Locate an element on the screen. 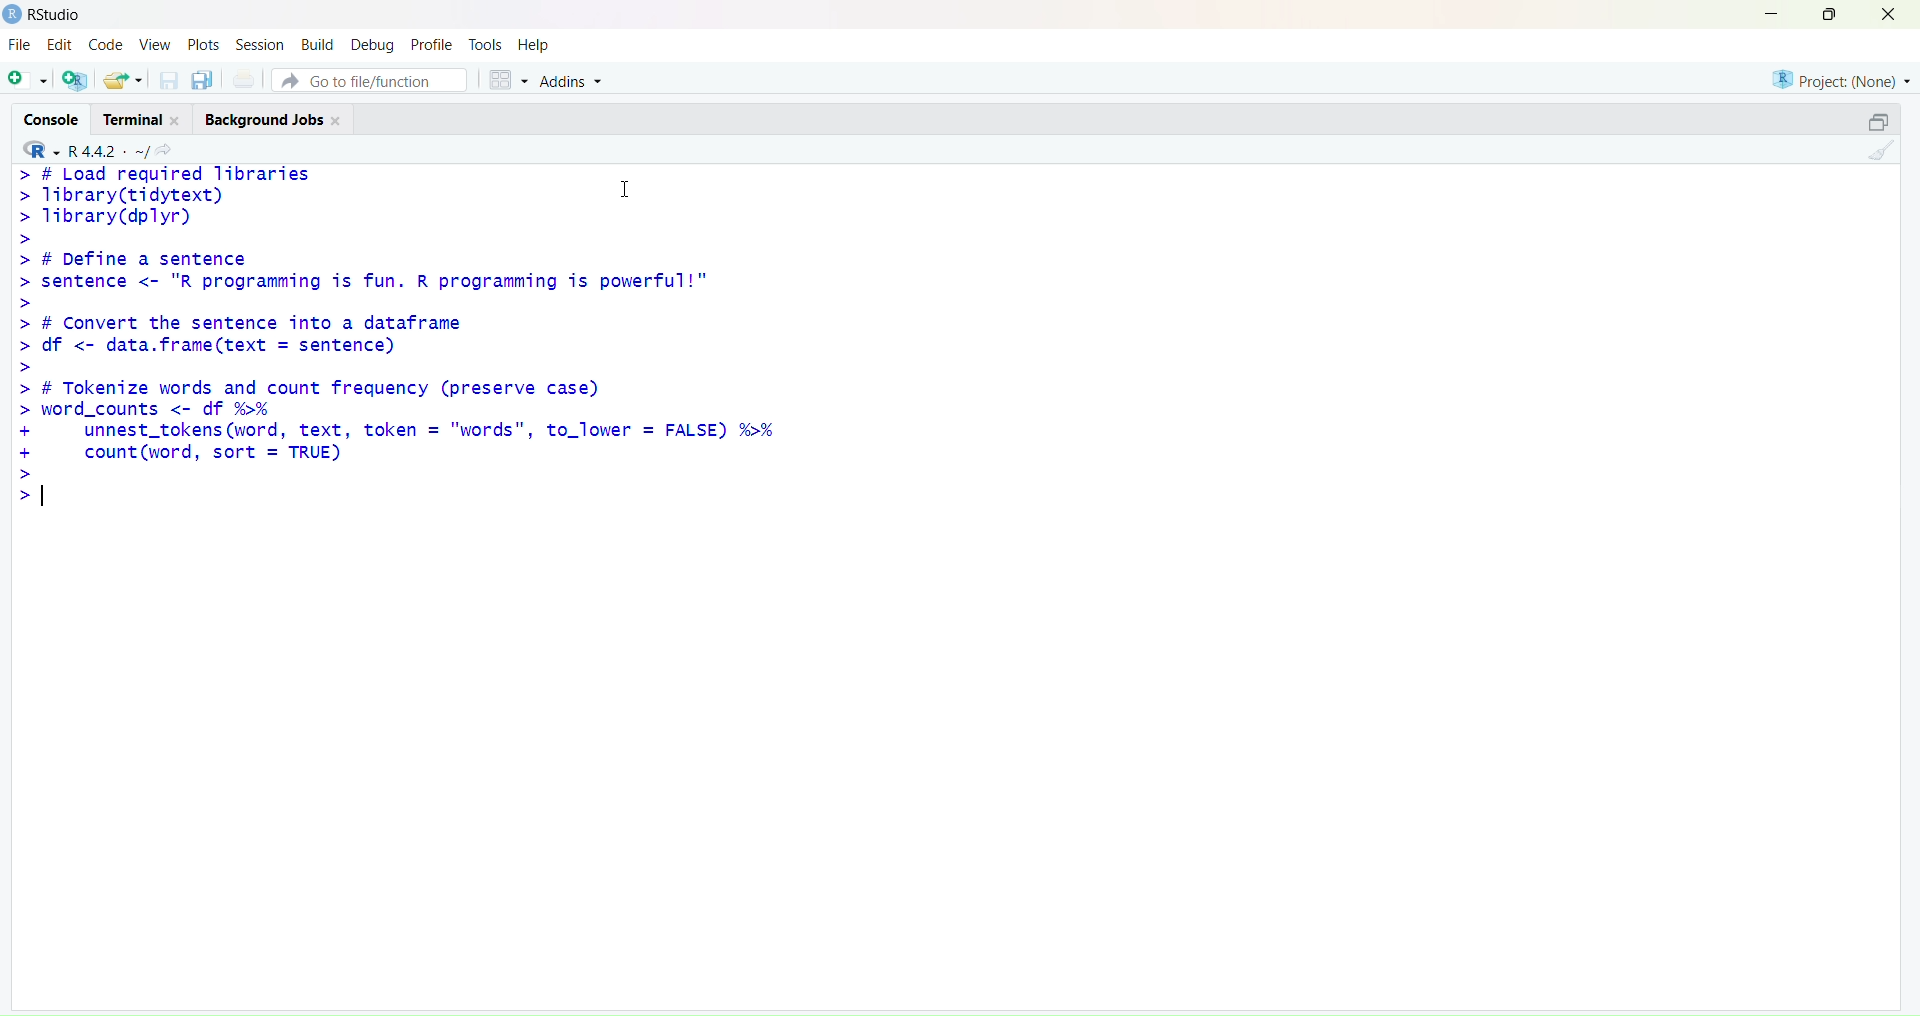 This screenshot has height=1016, width=1920. minimize is located at coordinates (1769, 15).